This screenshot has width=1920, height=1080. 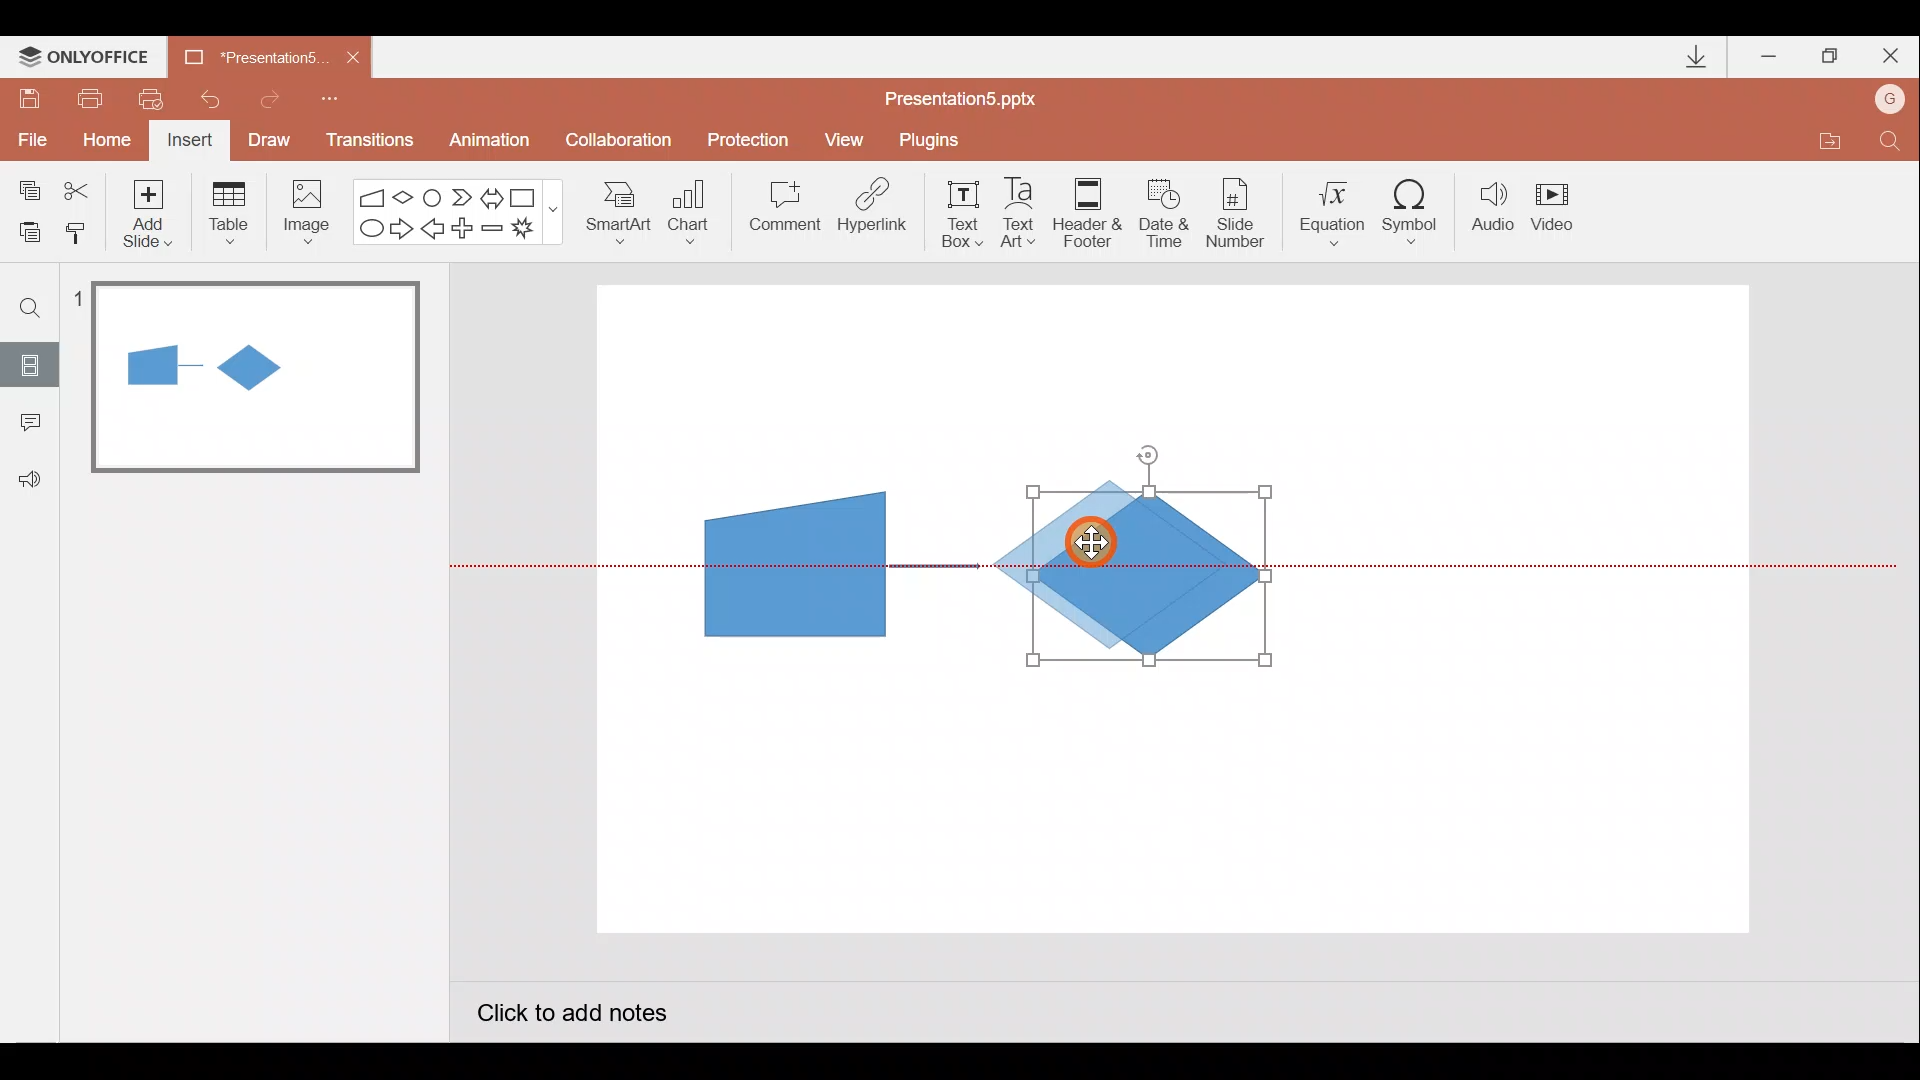 I want to click on Flowchart - manual input, so click(x=374, y=195).